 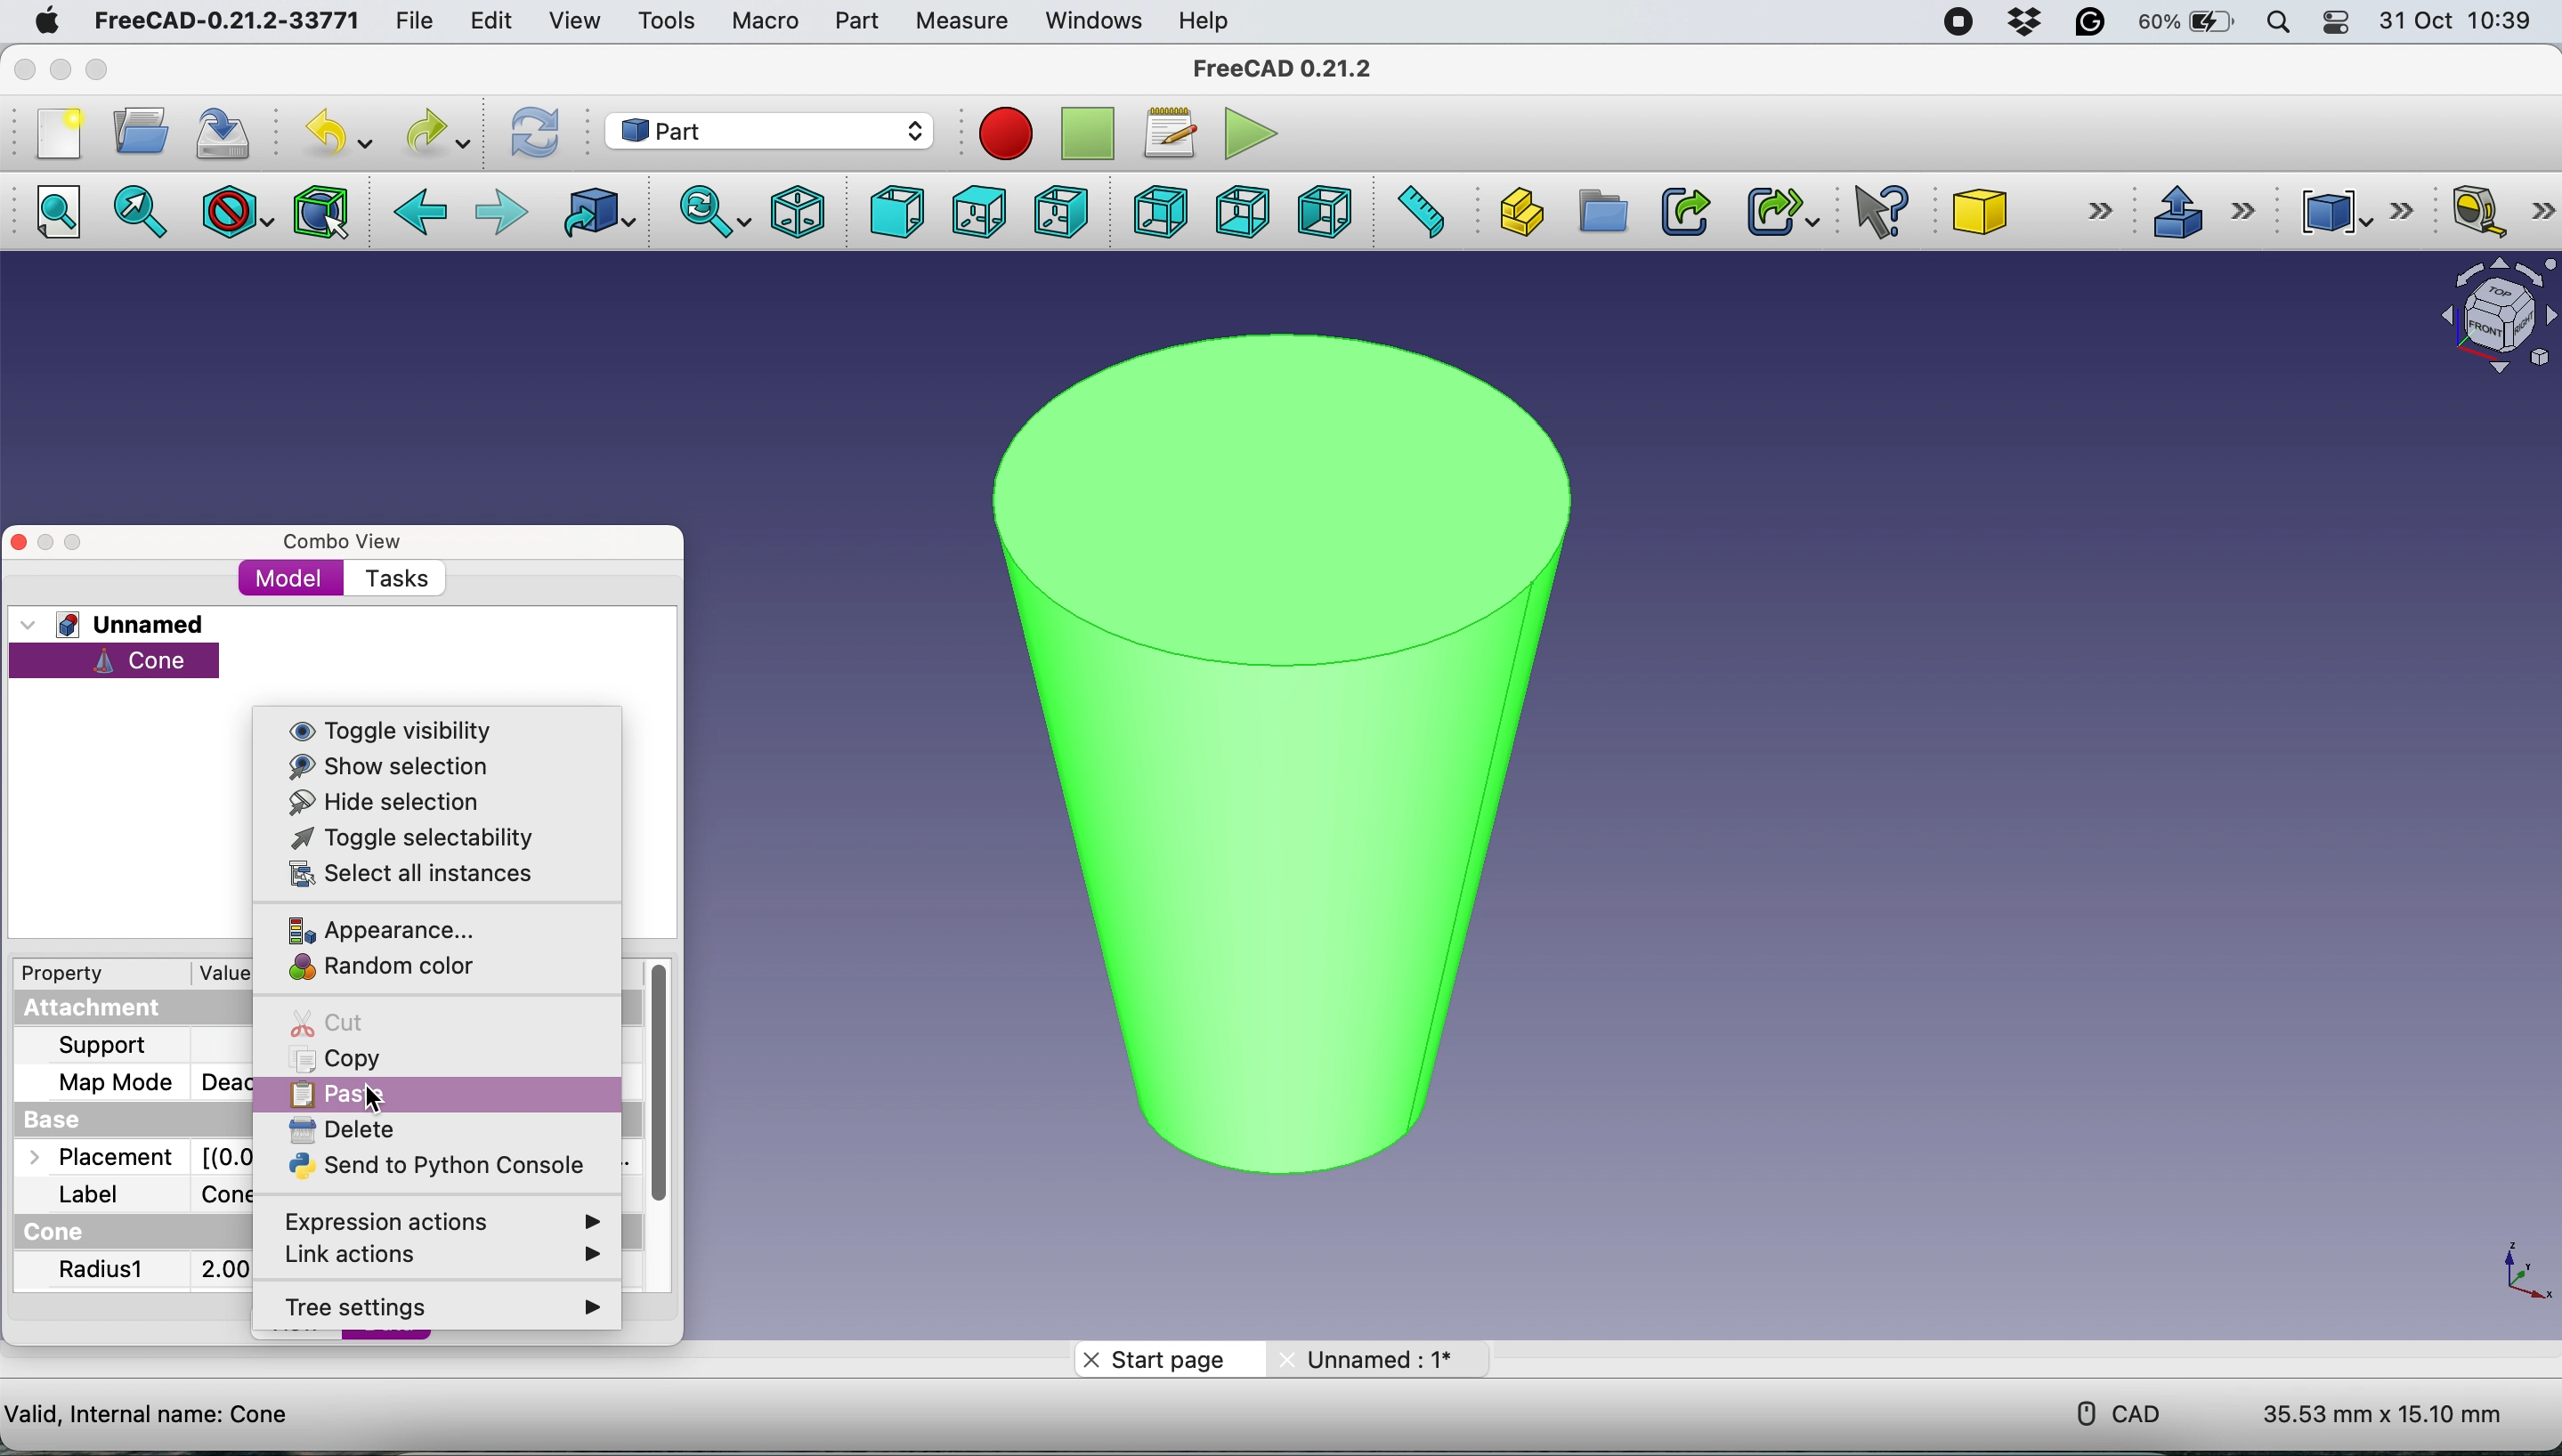 I want to click on edit, so click(x=489, y=20).